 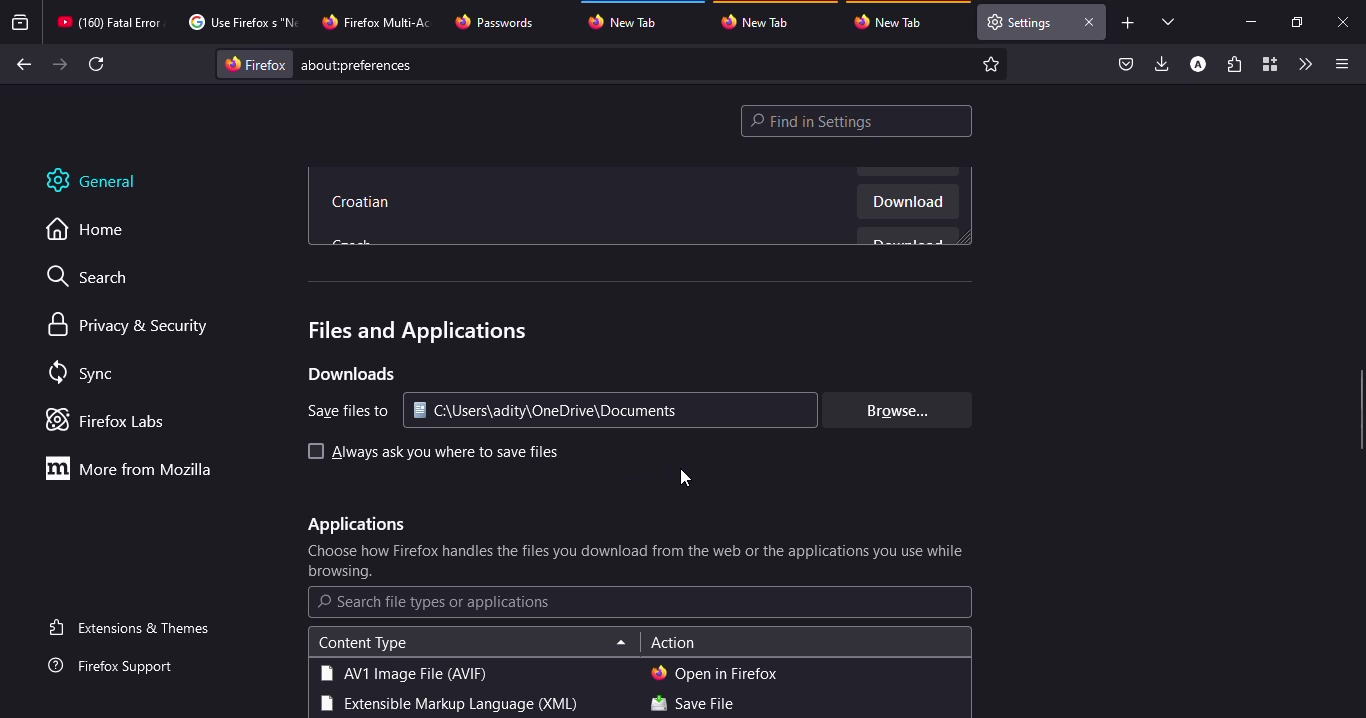 What do you see at coordinates (761, 21) in the screenshot?
I see `tab` at bounding box center [761, 21].